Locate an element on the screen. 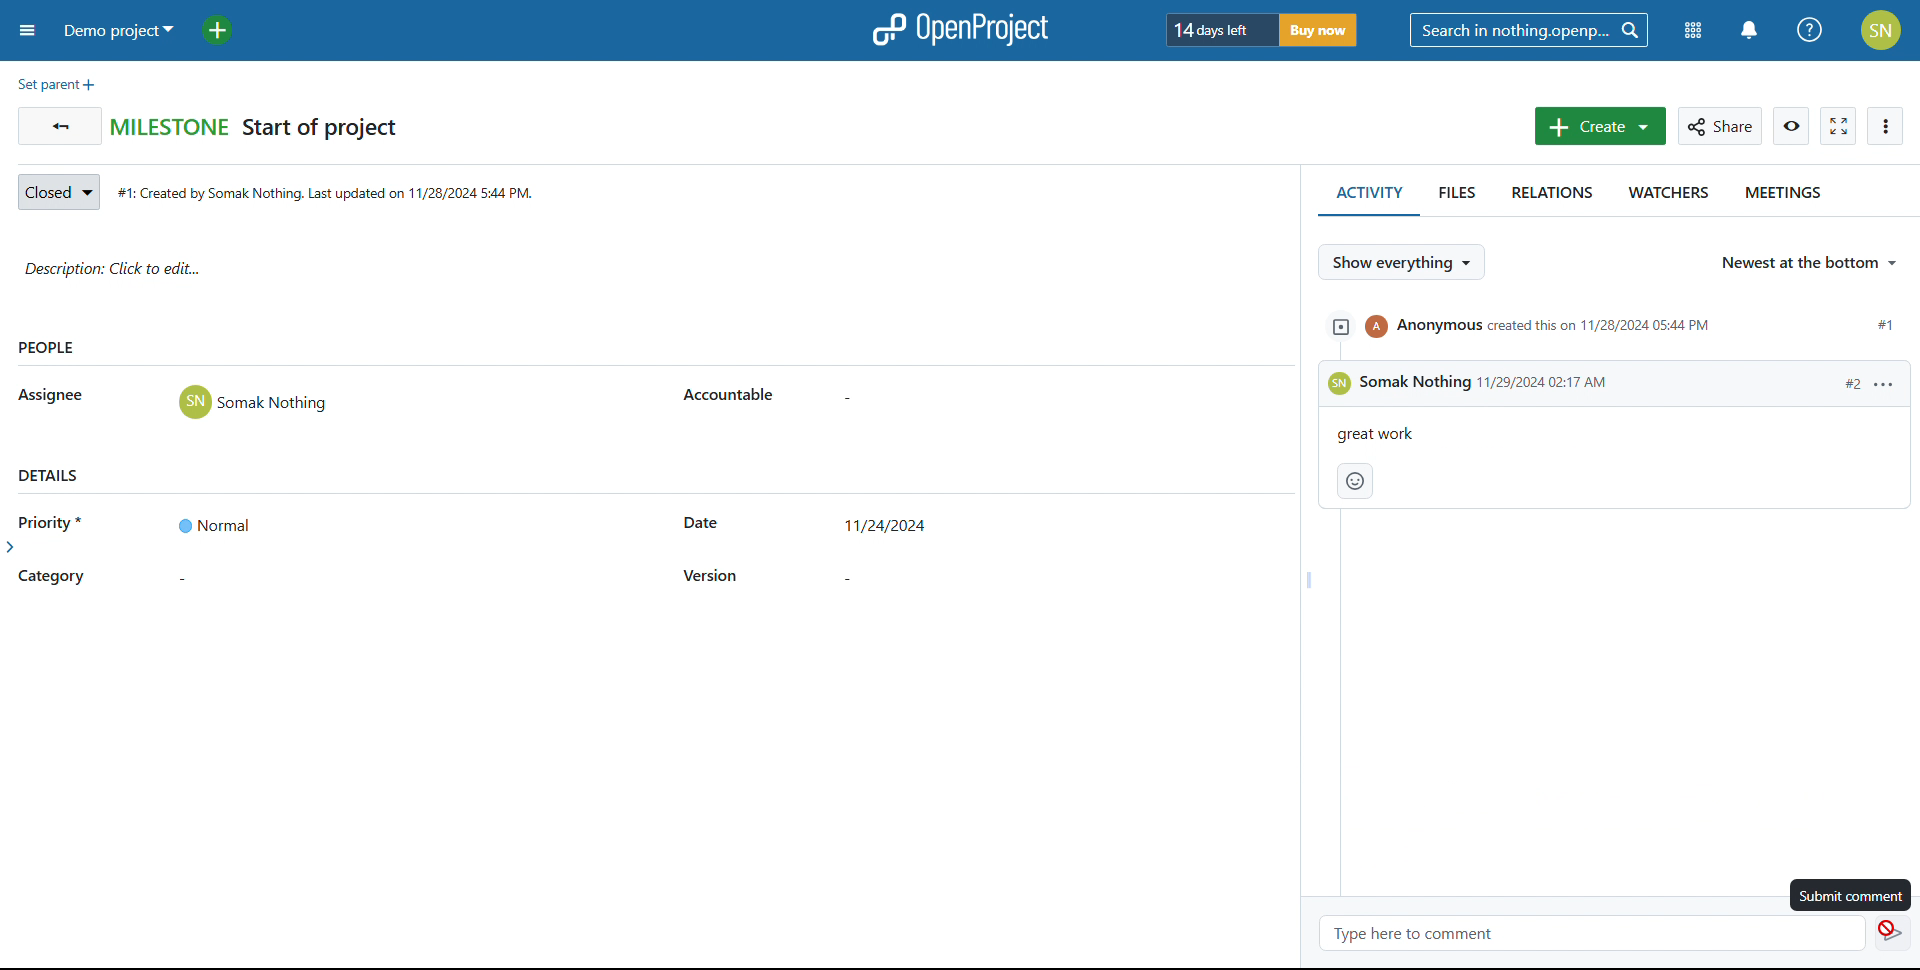 The height and width of the screenshot is (970, 1920). Somak Nothing is located at coordinates (254, 402).